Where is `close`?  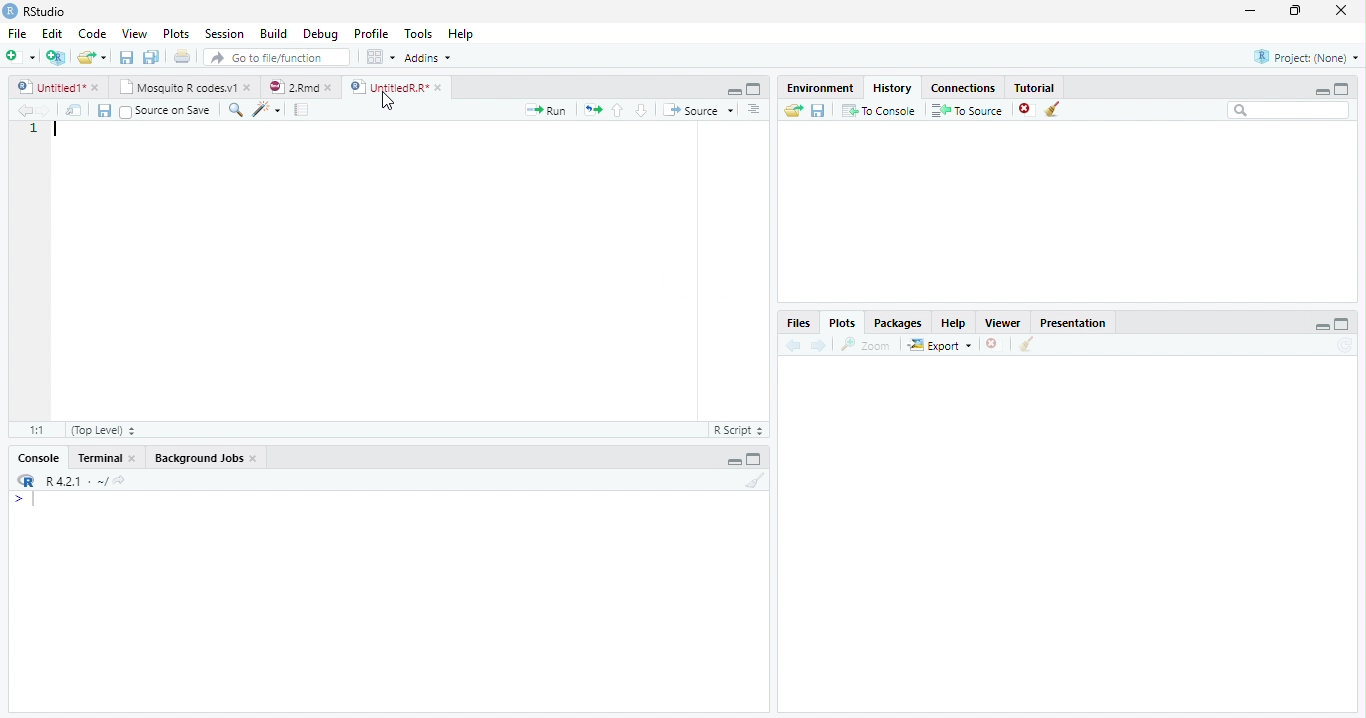
close is located at coordinates (247, 87).